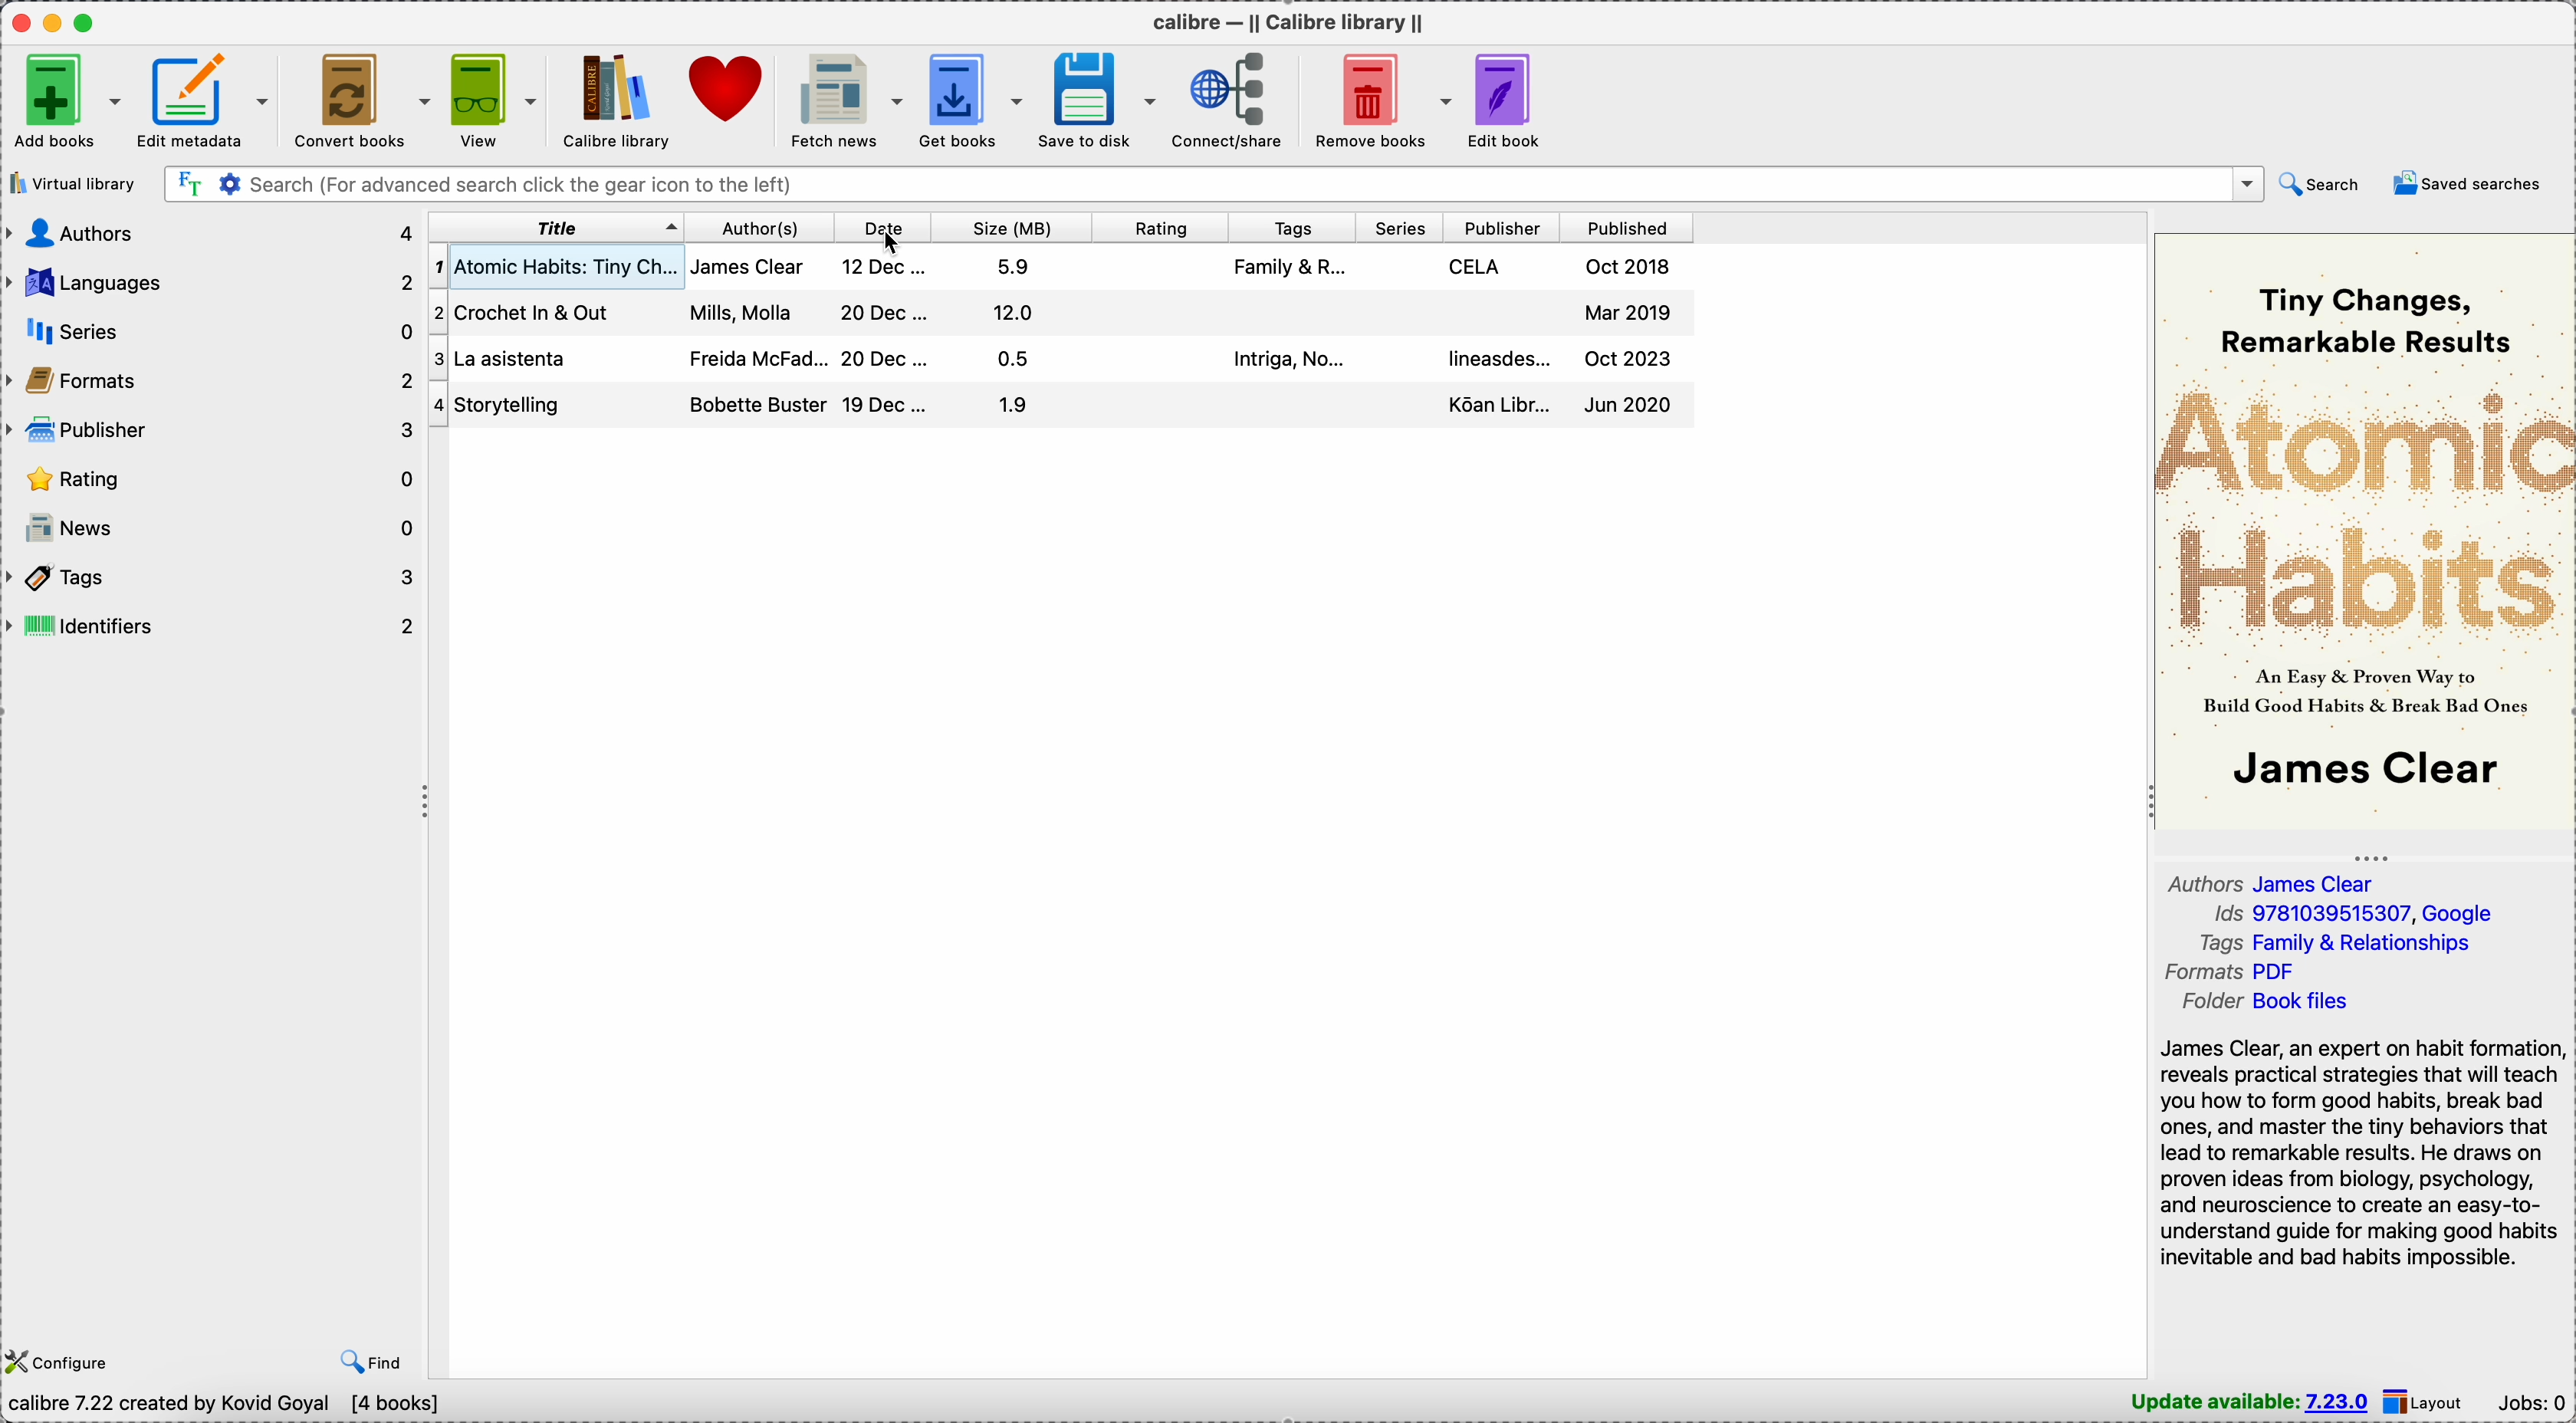  What do you see at coordinates (1288, 21) in the screenshot?
I see `Calibre - || Calibre library ||` at bounding box center [1288, 21].